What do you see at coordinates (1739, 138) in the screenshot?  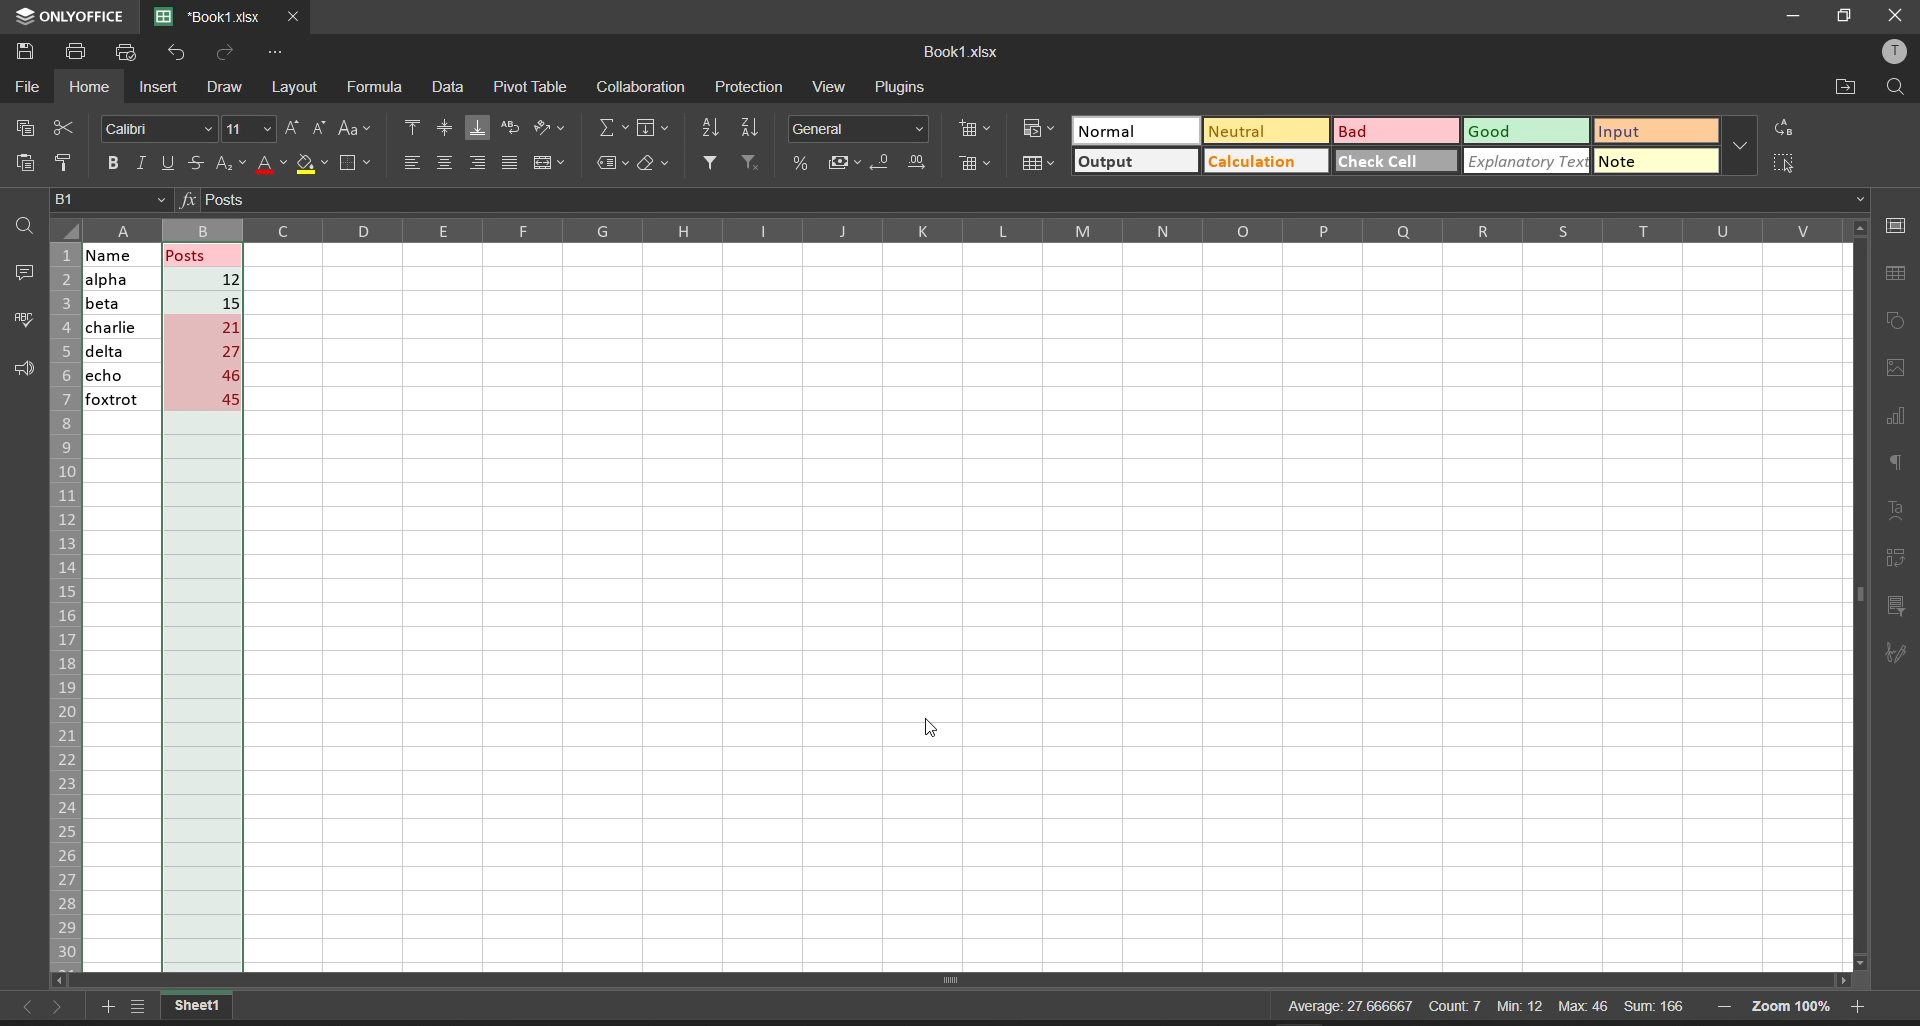 I see `additional quick setting` at bounding box center [1739, 138].